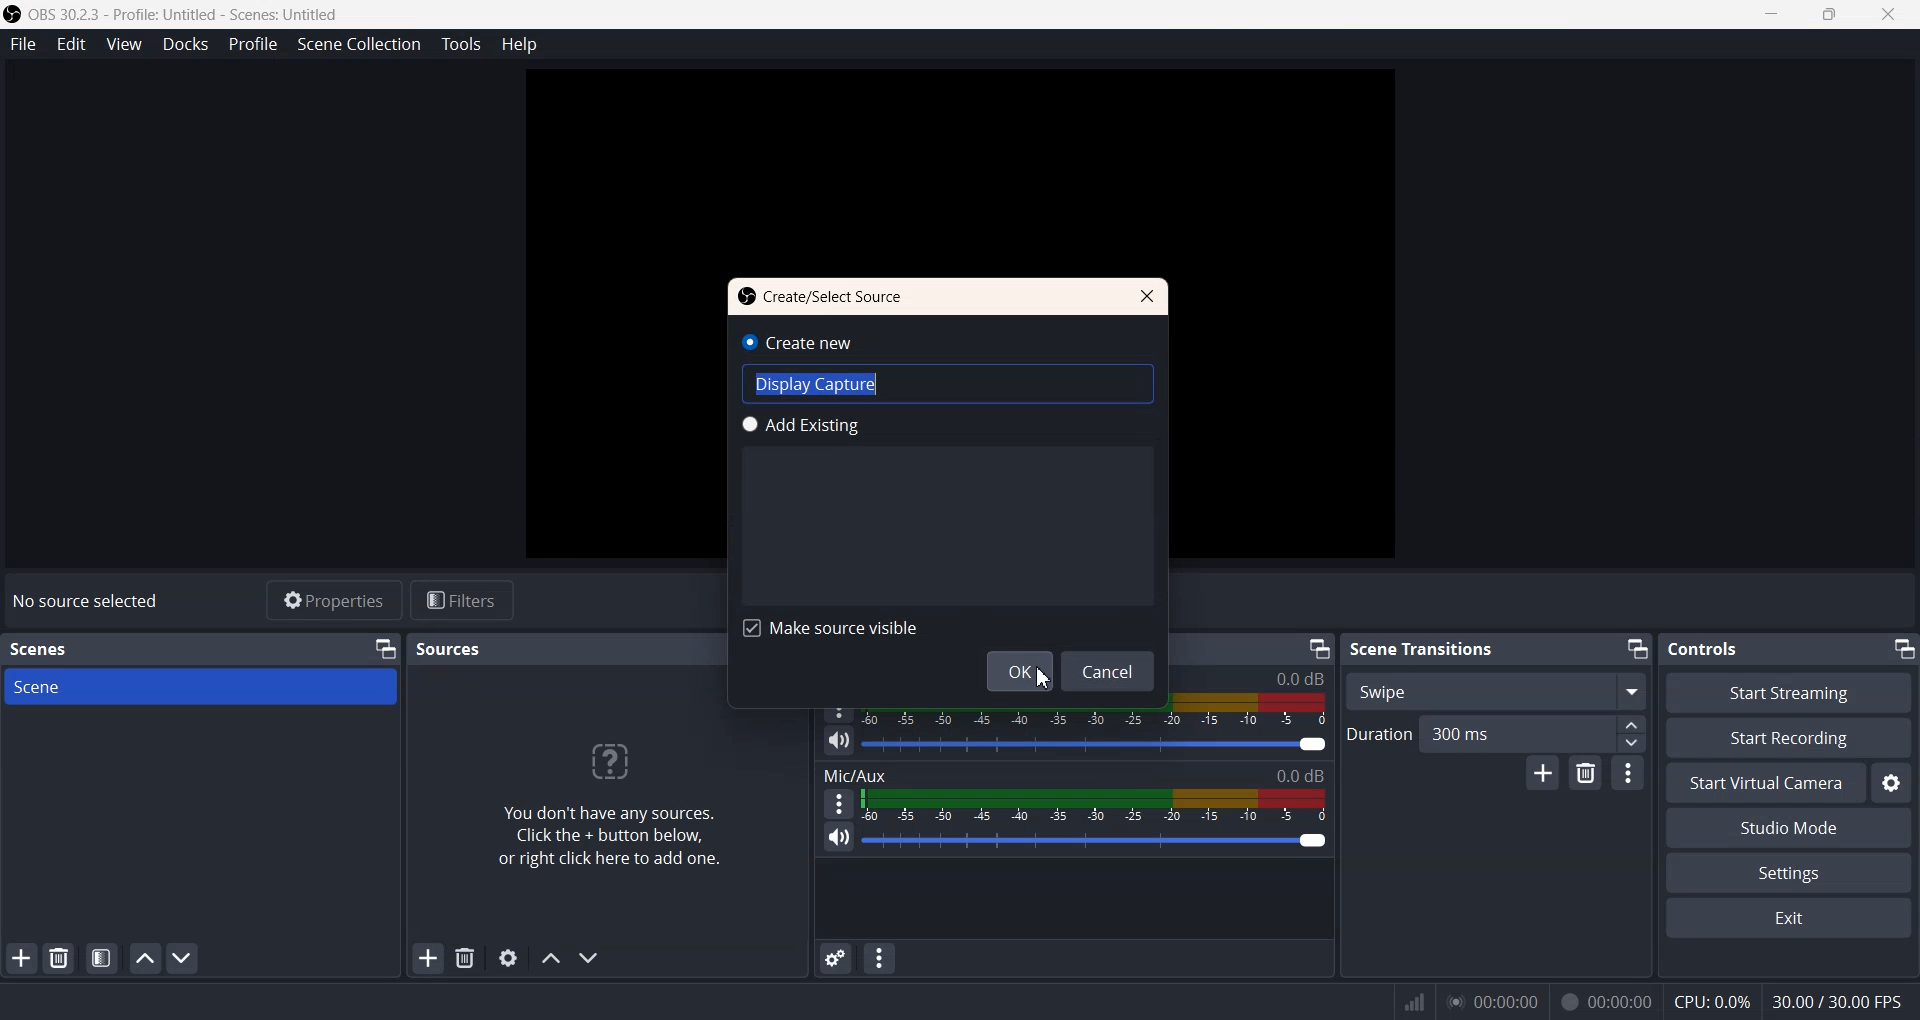 The image size is (1920, 1020). Describe the element at coordinates (1496, 733) in the screenshot. I see `Duration` at that location.